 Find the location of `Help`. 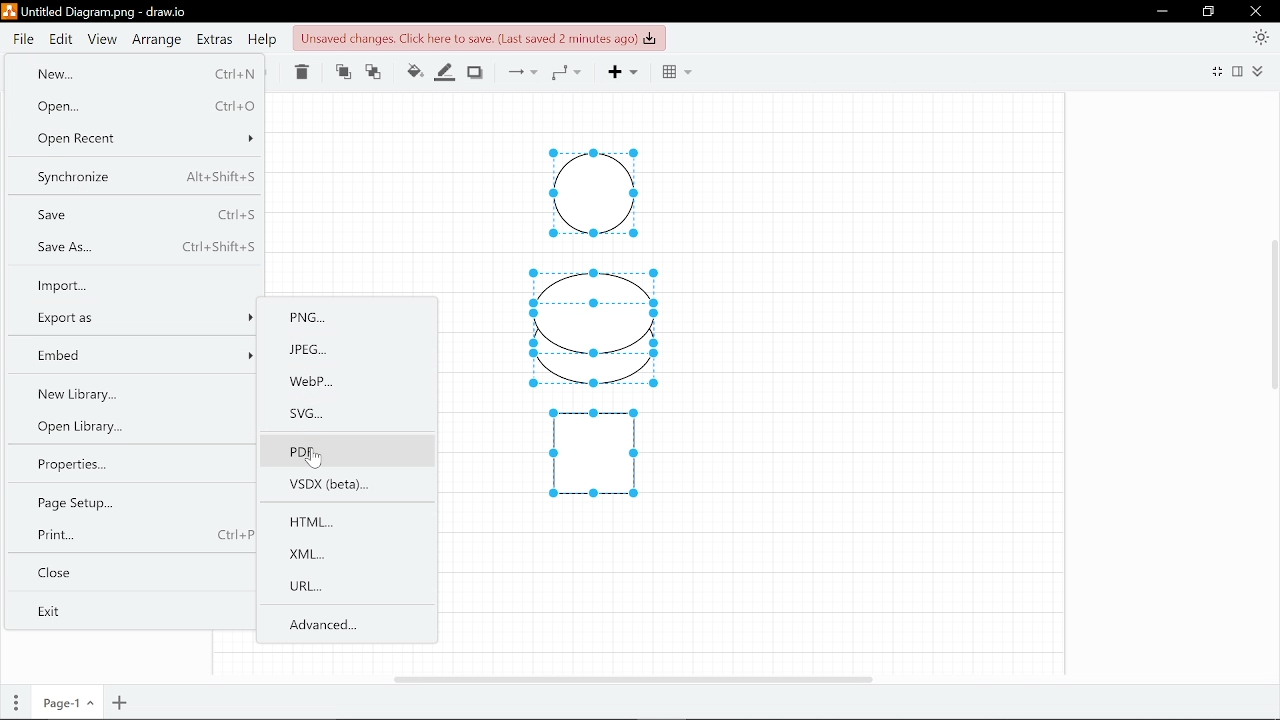

Help is located at coordinates (262, 41).